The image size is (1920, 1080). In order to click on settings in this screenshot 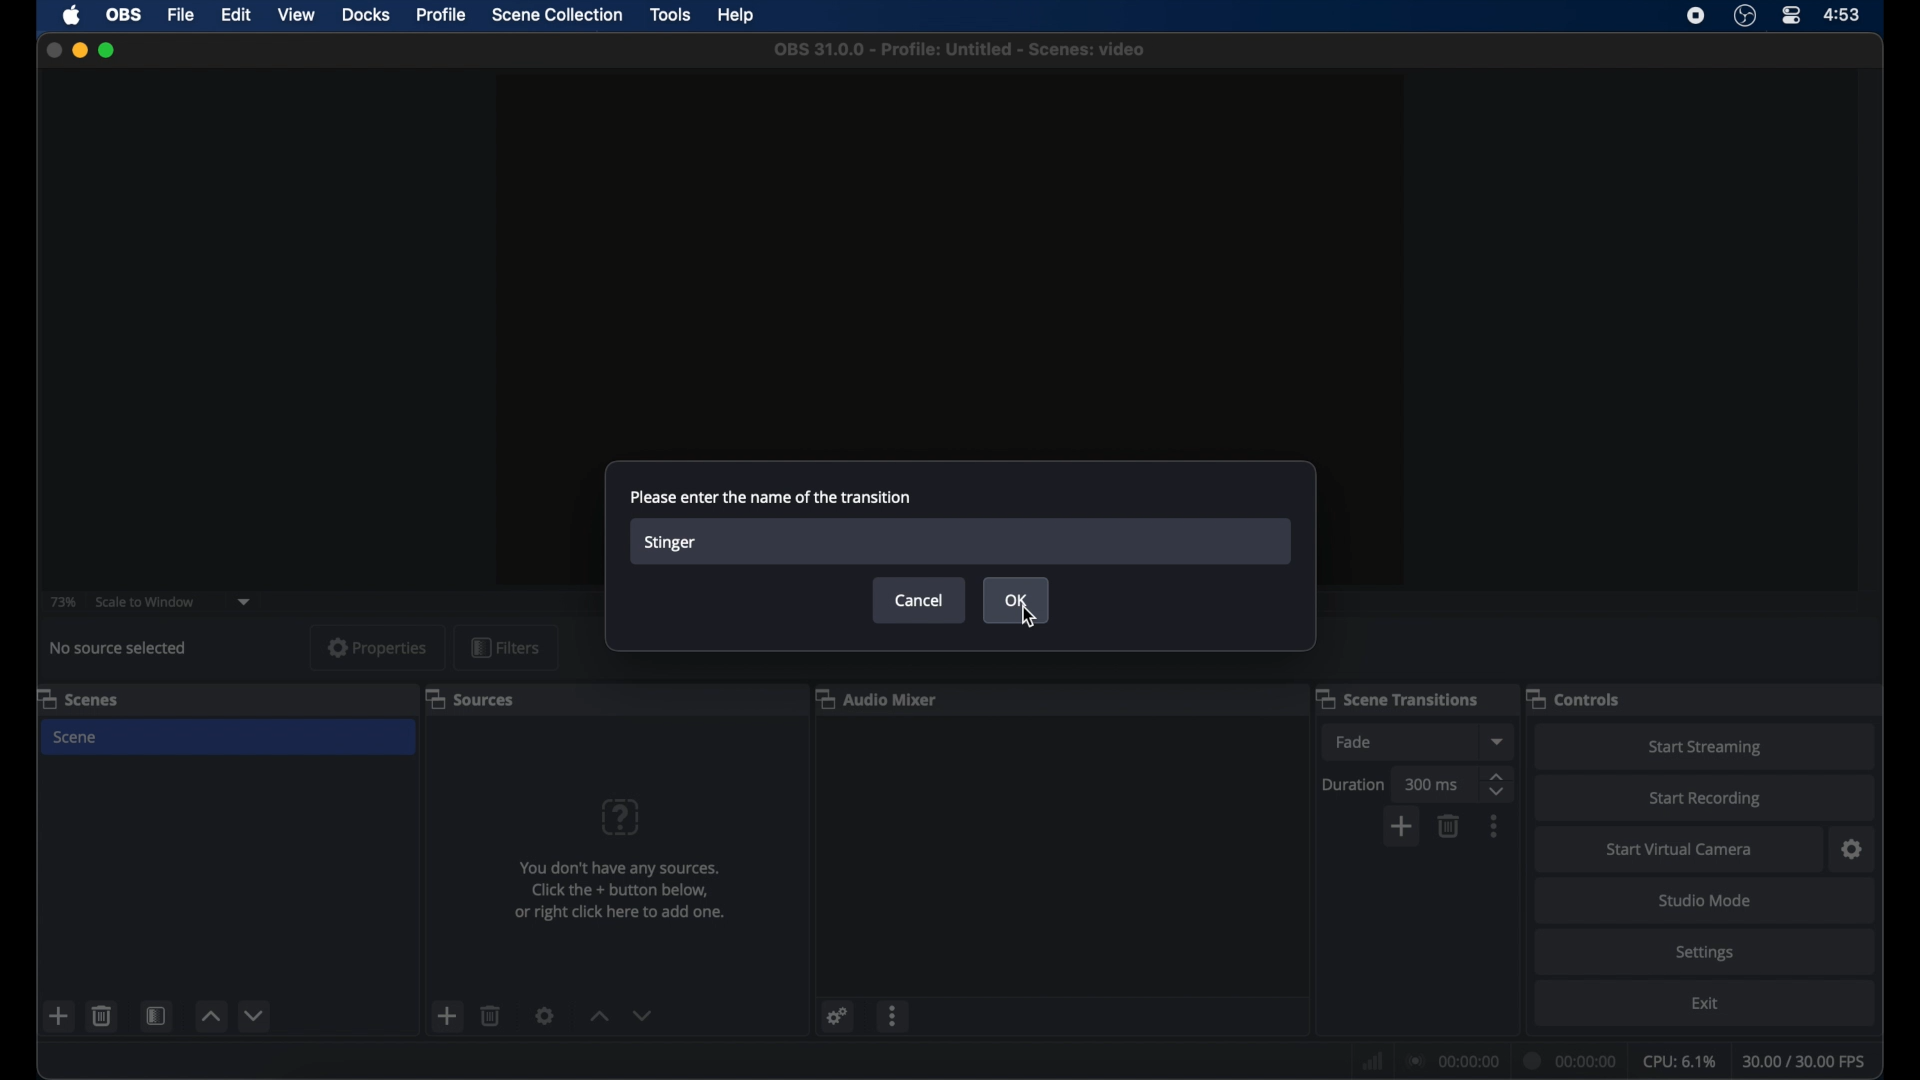, I will do `click(545, 1016)`.